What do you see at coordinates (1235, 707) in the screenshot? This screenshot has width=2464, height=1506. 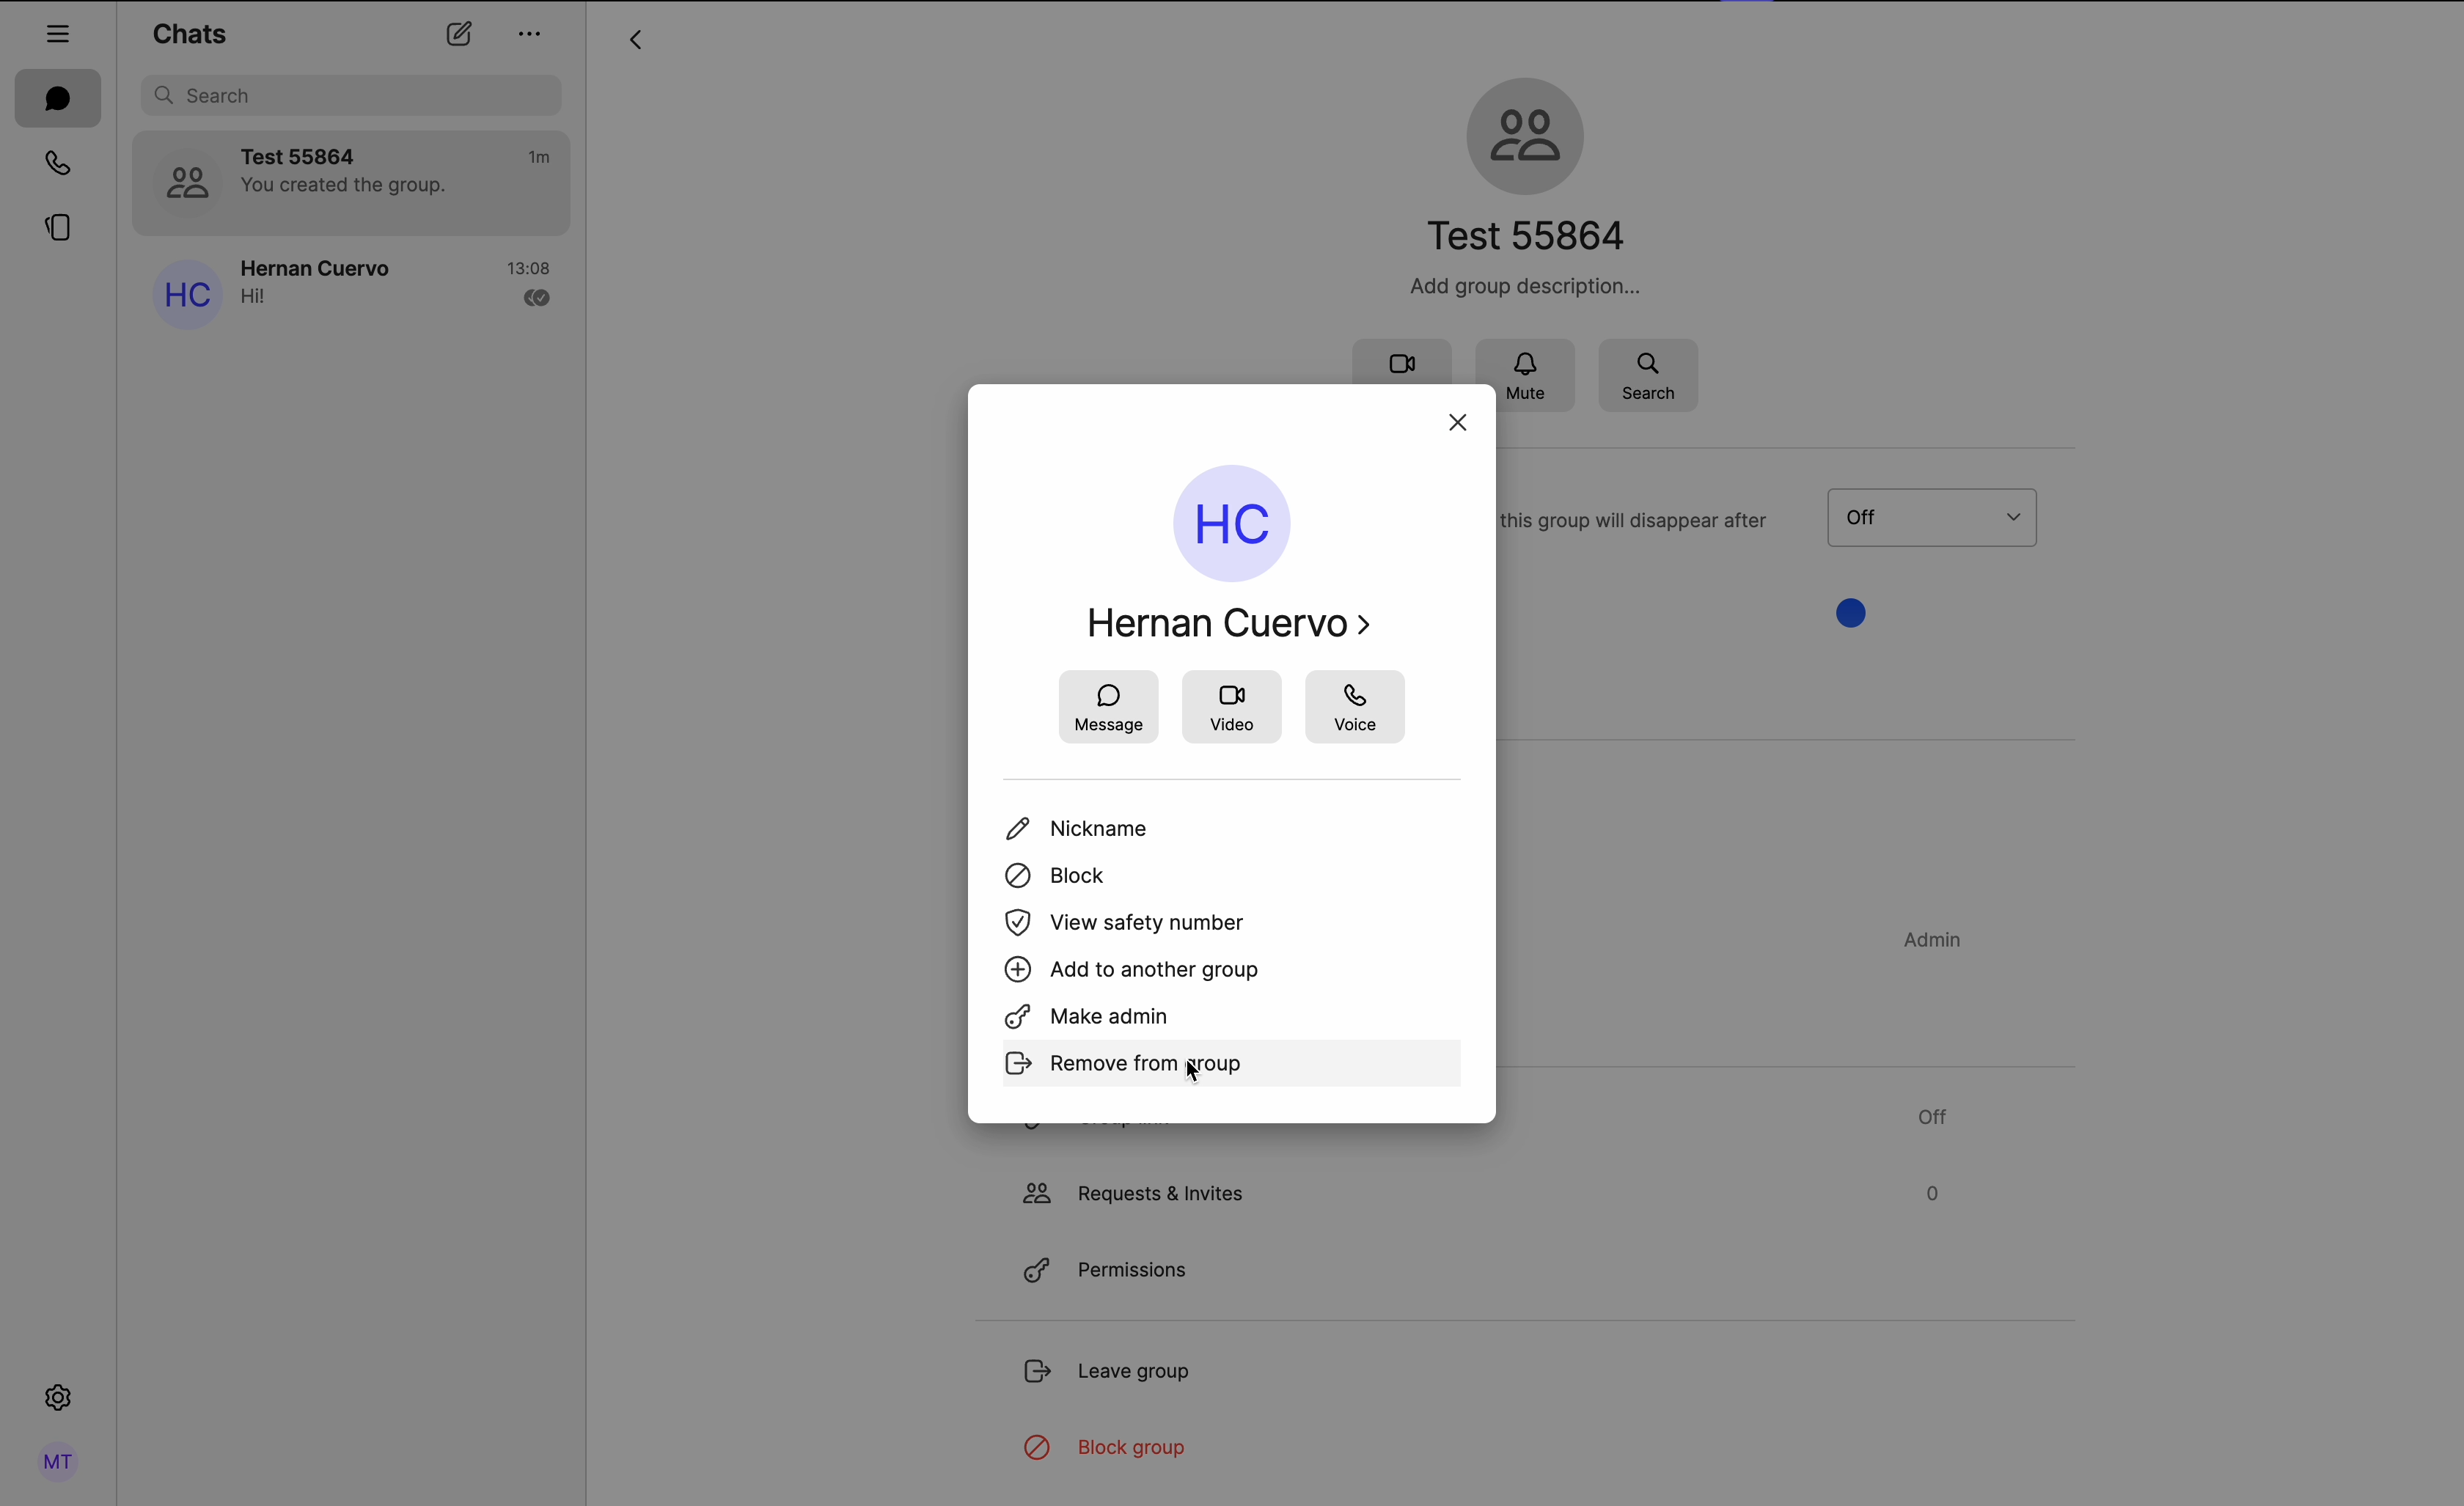 I see `video button` at bounding box center [1235, 707].